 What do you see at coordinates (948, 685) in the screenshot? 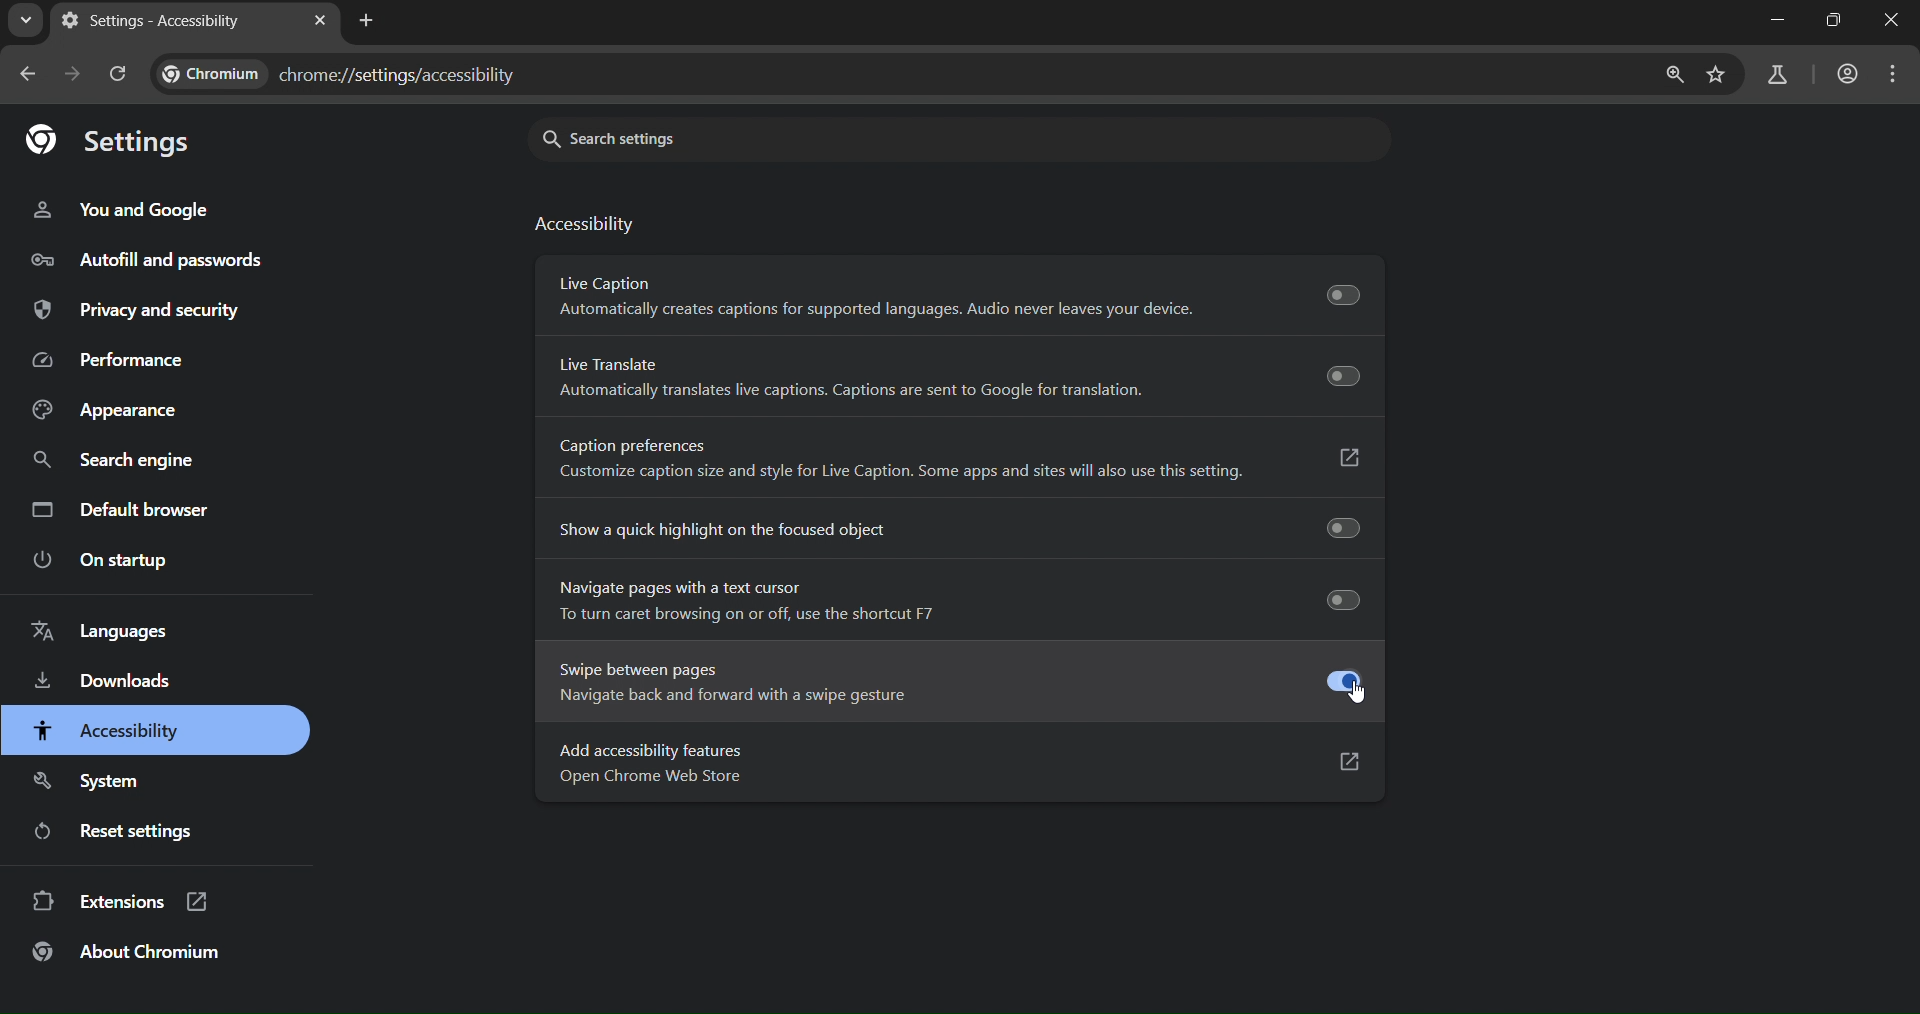
I see `Swipe between pages
Navigate back and forward with a swipe gesture` at bounding box center [948, 685].